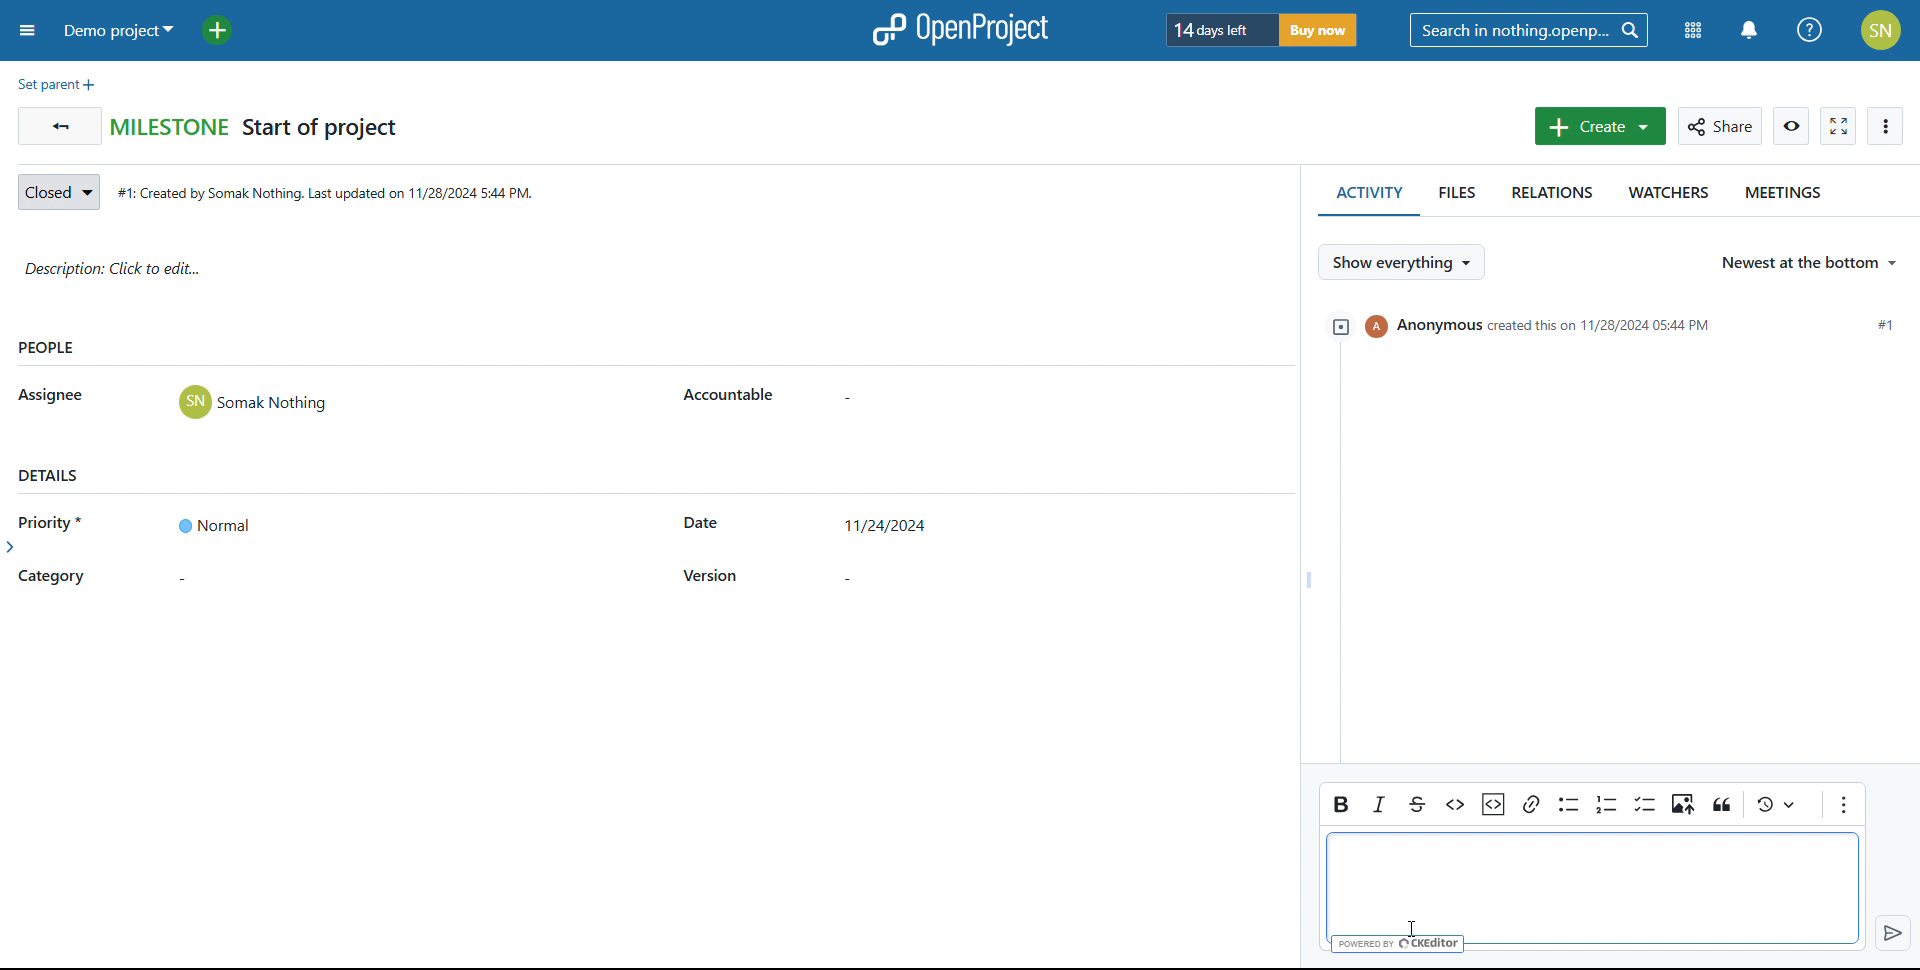 The width and height of the screenshot is (1920, 970). What do you see at coordinates (1606, 804) in the screenshot?
I see `number list` at bounding box center [1606, 804].